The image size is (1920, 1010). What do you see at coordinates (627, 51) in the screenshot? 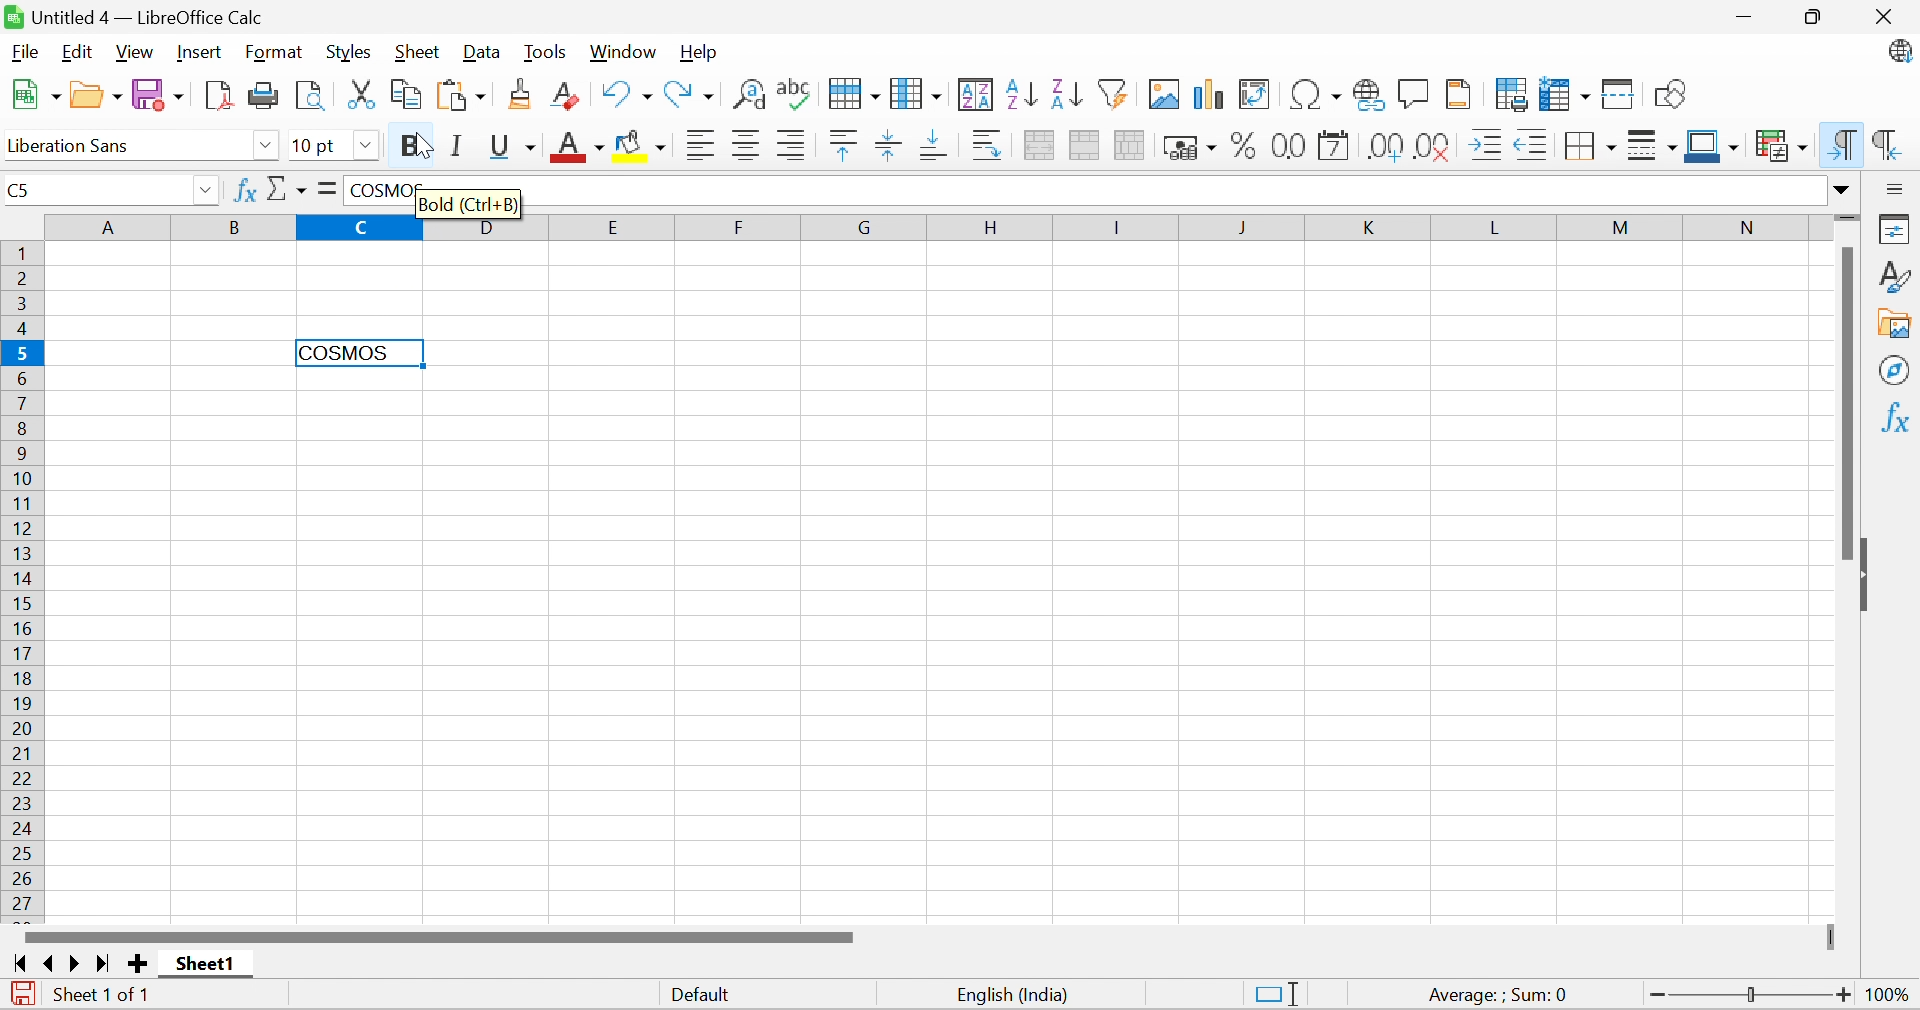
I see `Window` at bounding box center [627, 51].